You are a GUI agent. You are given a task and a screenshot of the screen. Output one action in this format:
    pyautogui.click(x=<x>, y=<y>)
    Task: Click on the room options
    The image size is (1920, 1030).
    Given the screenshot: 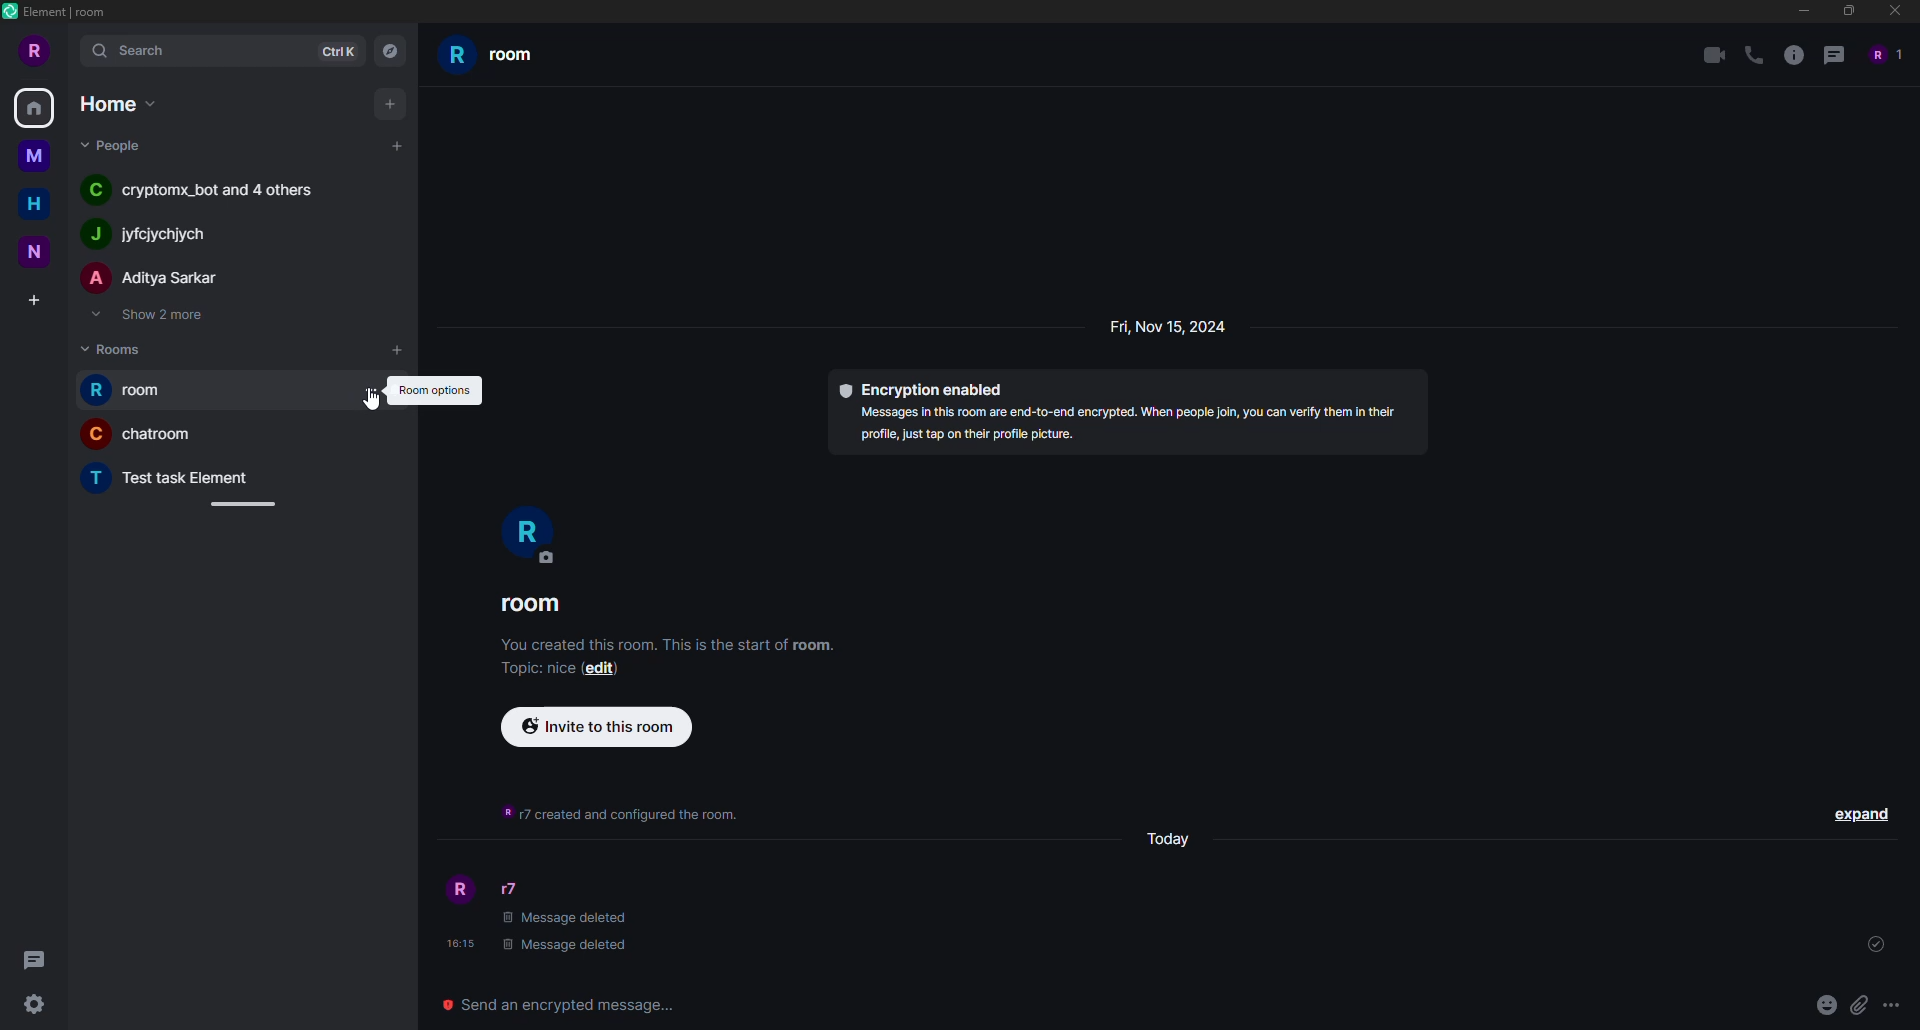 What is the action you would take?
    pyautogui.click(x=368, y=391)
    